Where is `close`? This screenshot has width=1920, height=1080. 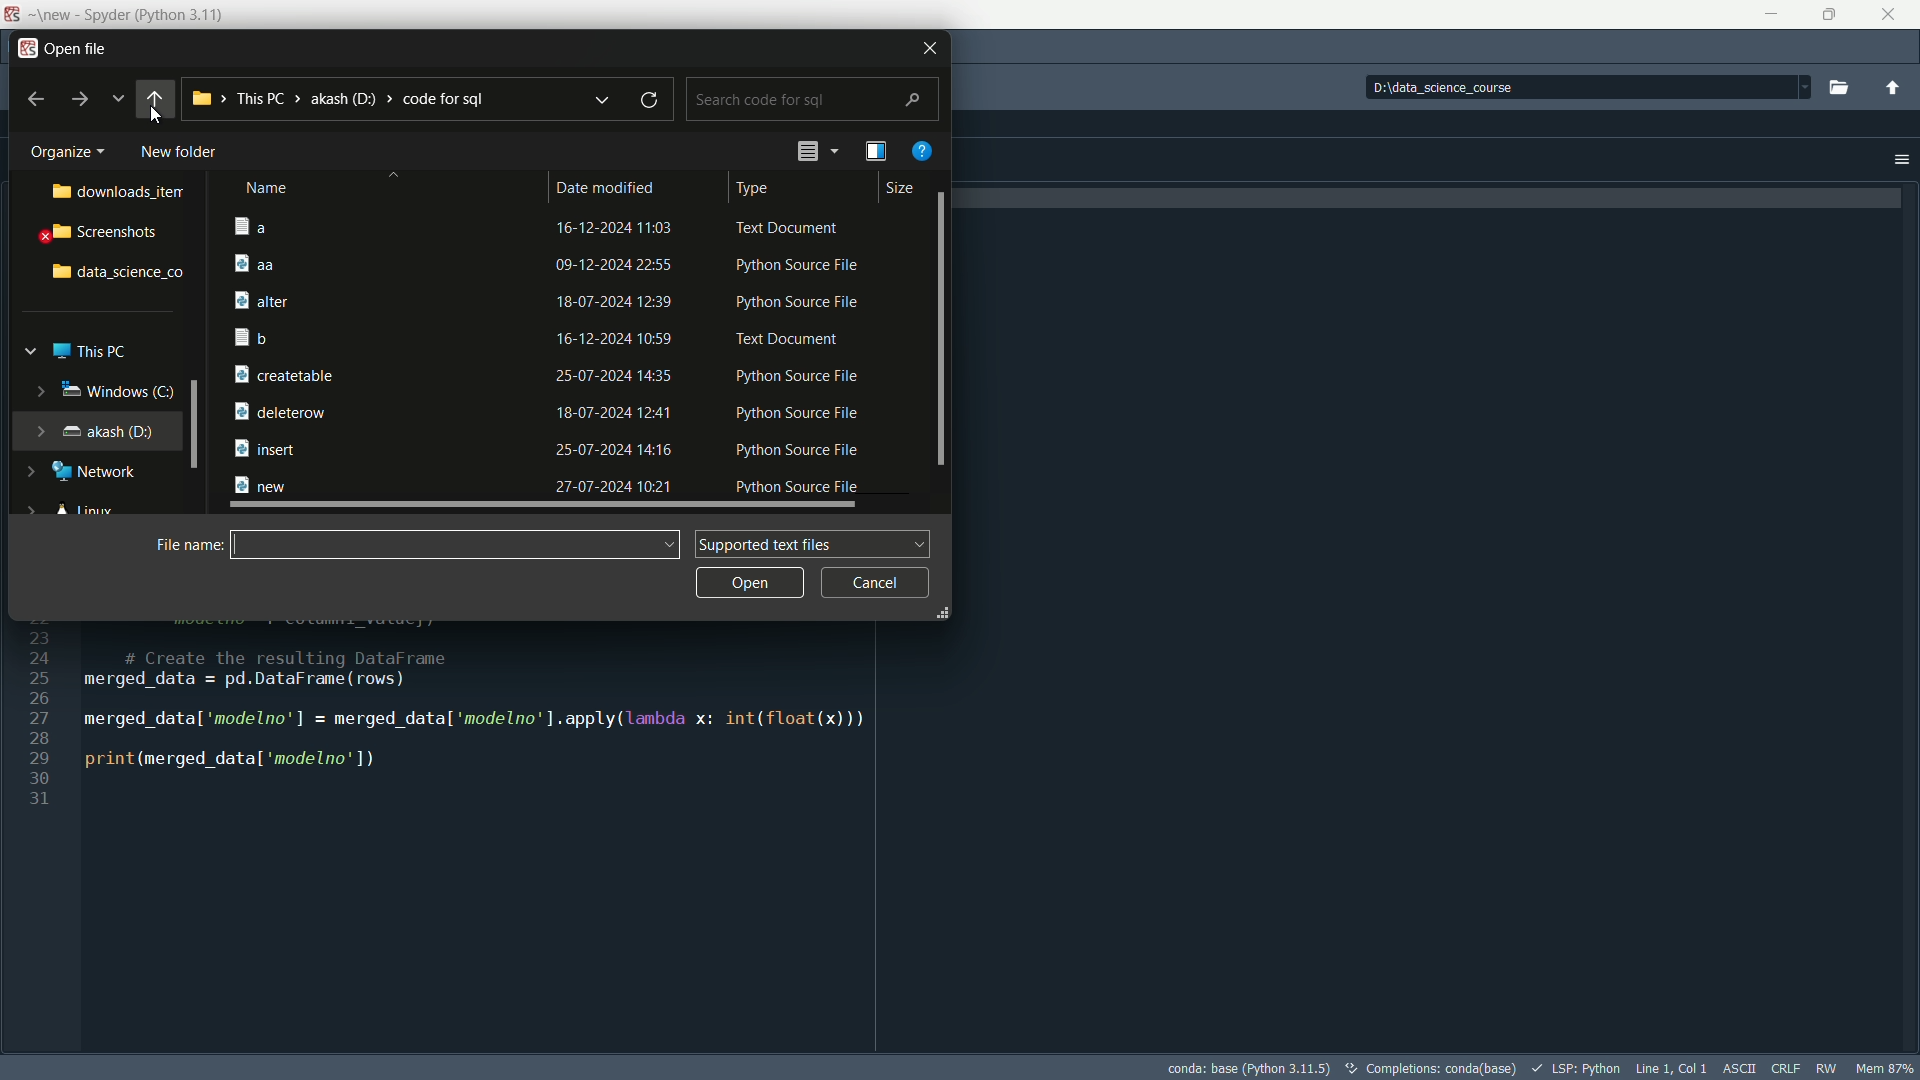
close is located at coordinates (1890, 15).